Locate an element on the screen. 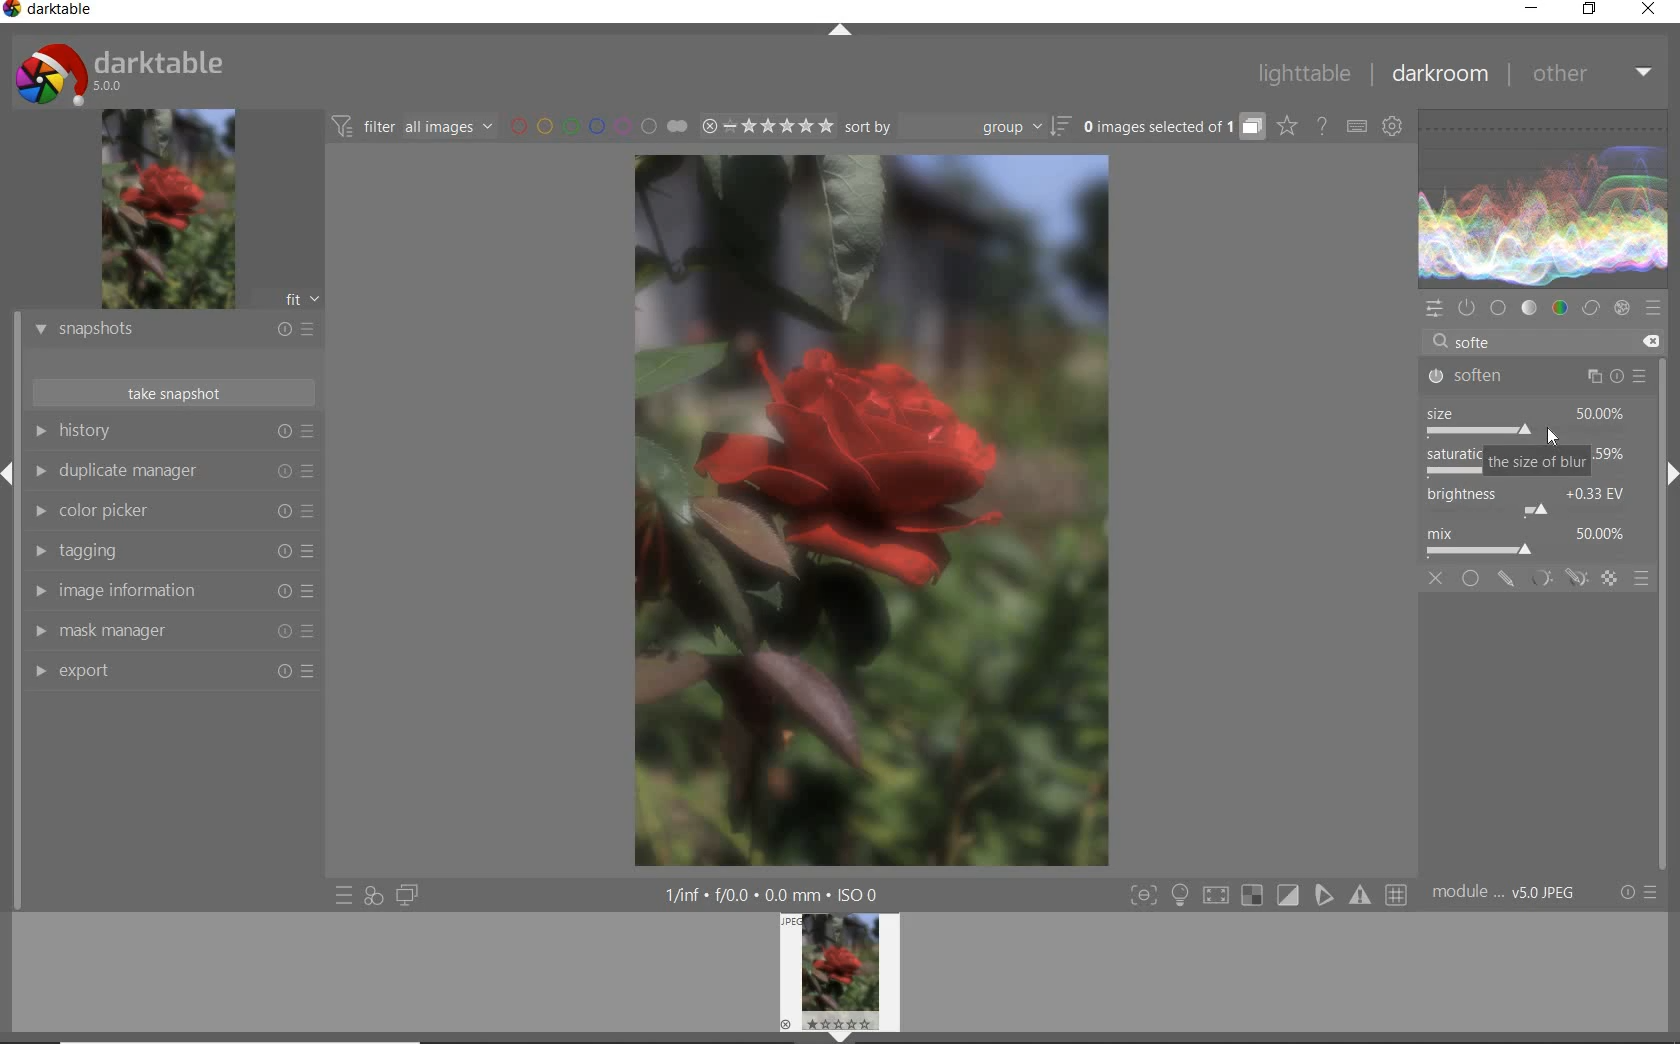  quick access to presets is located at coordinates (344, 896).